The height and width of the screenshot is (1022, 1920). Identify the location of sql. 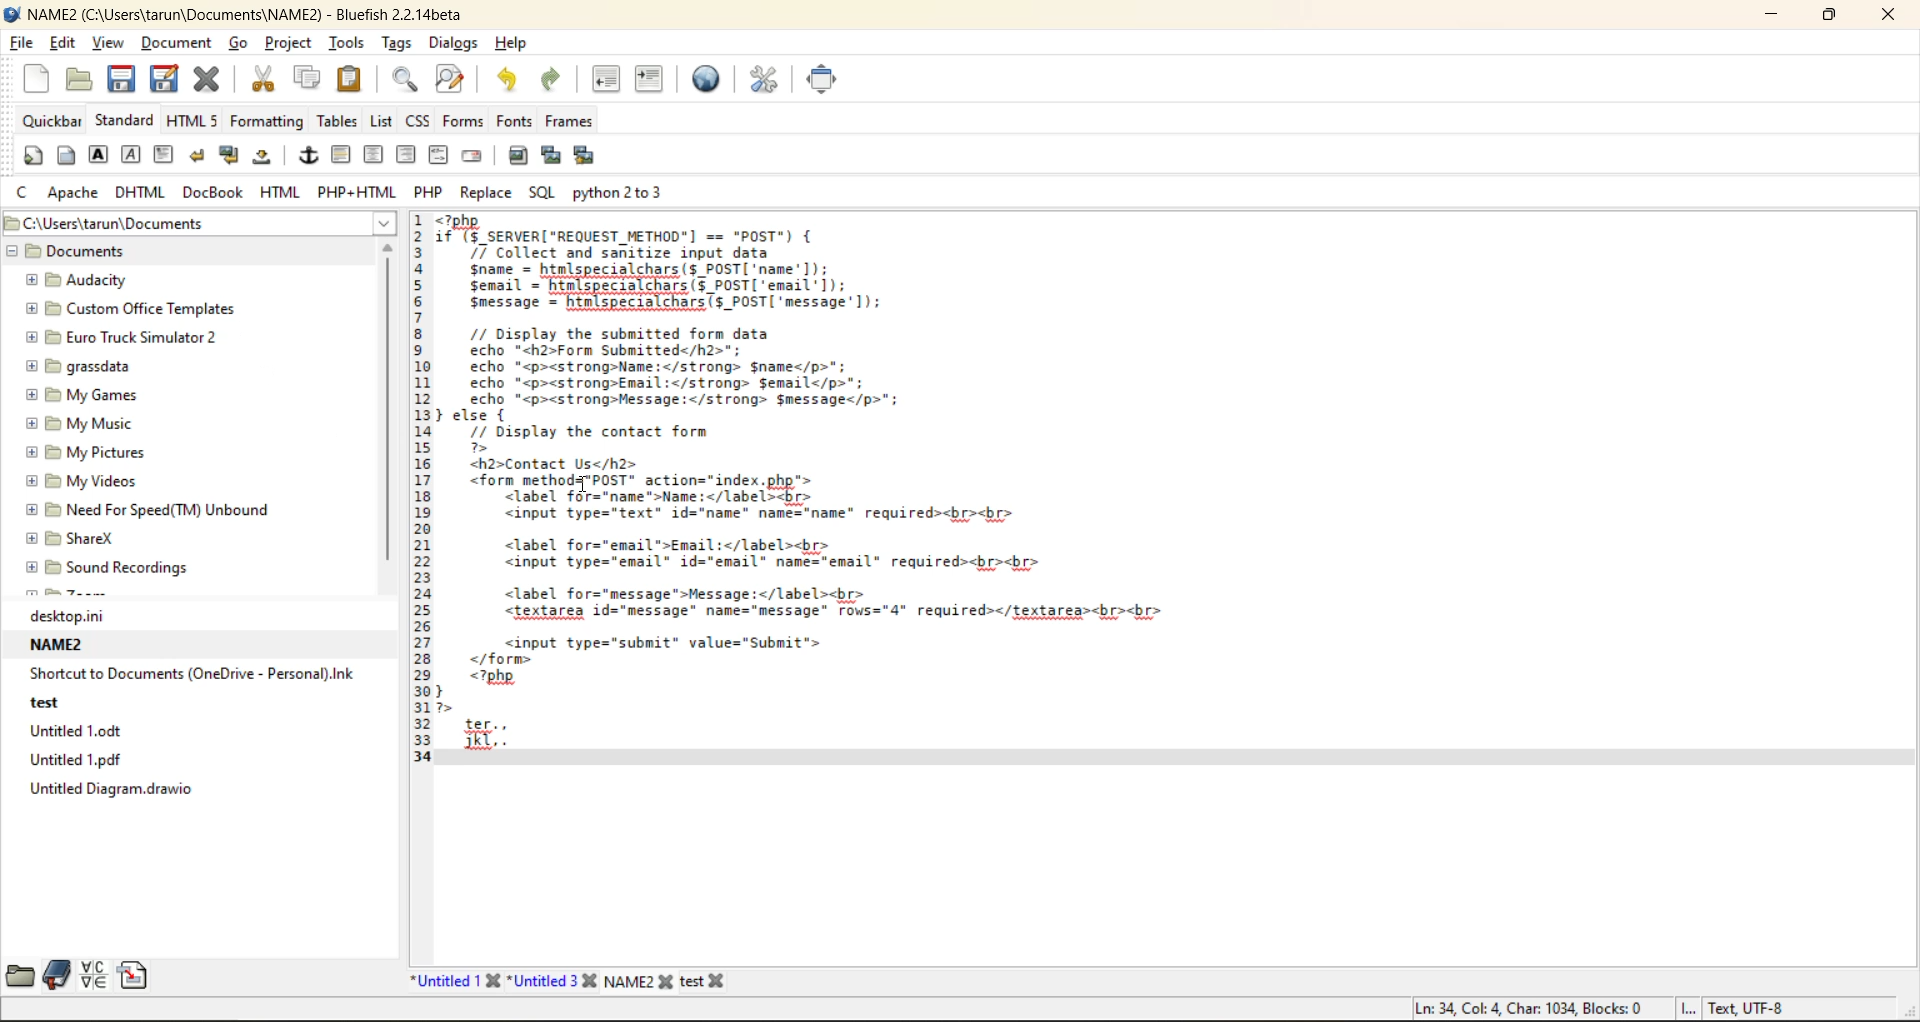
(544, 193).